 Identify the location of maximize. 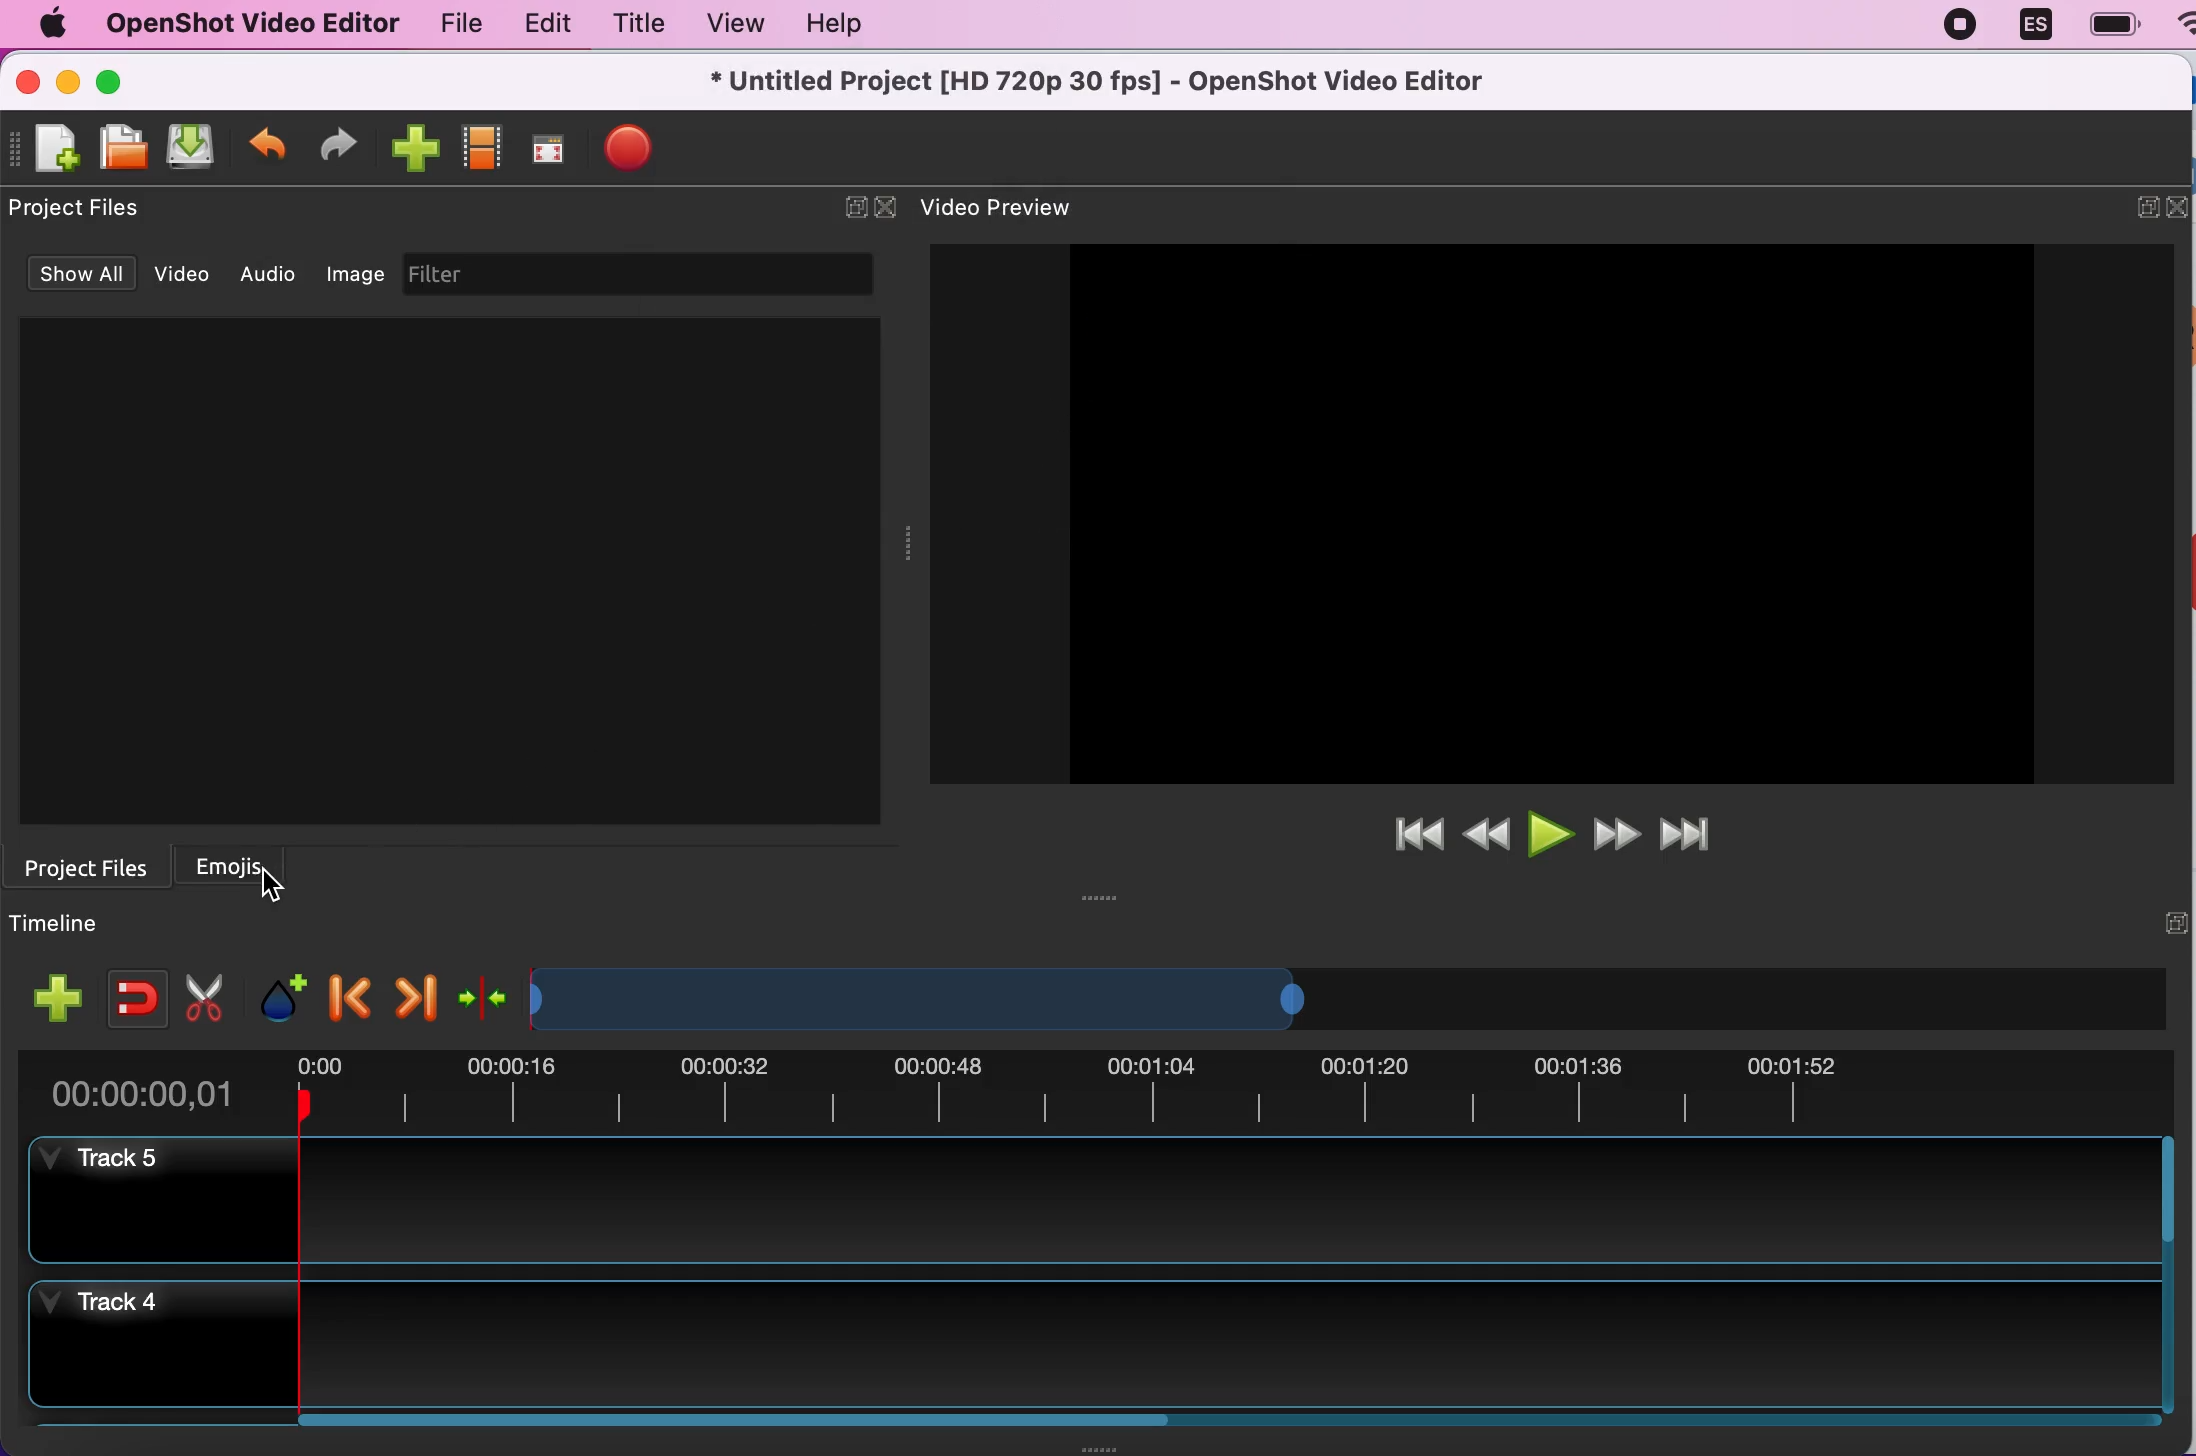
(115, 80).